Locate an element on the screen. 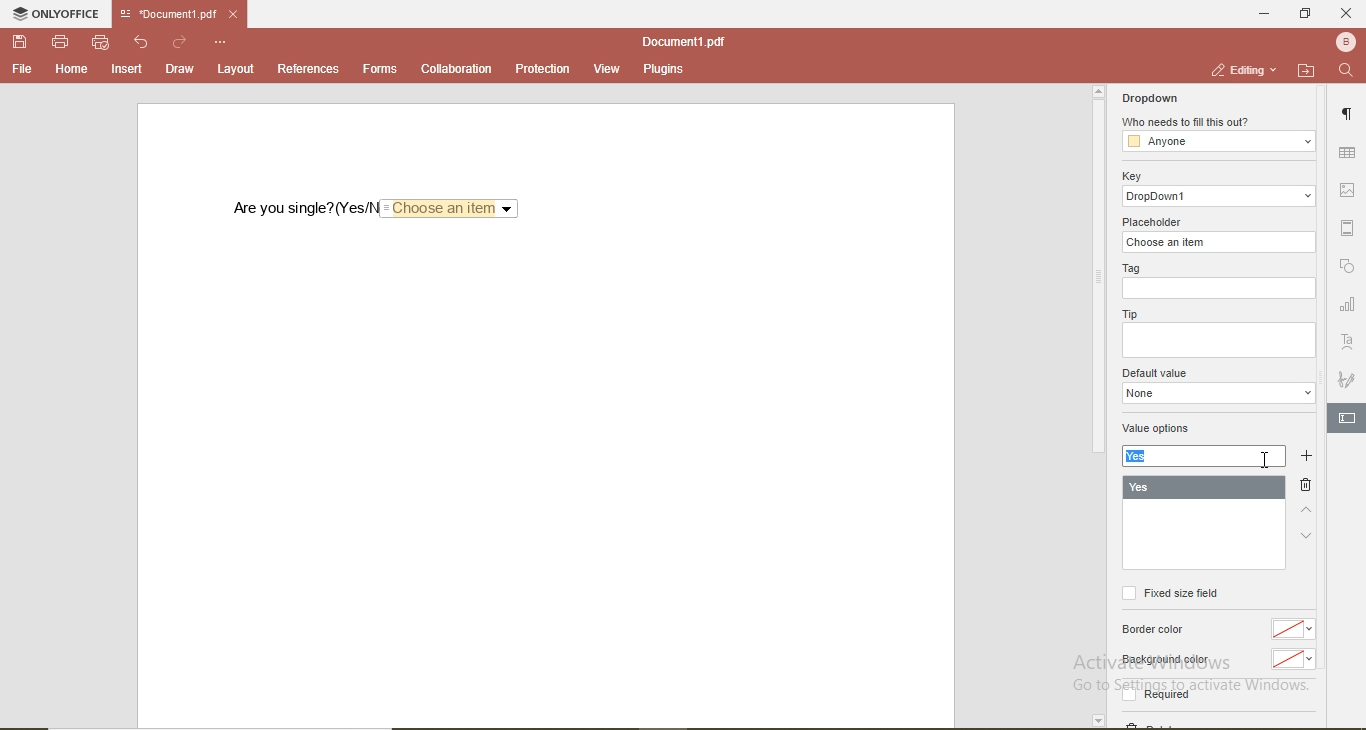 This screenshot has width=1366, height=730. search is located at coordinates (1349, 73).